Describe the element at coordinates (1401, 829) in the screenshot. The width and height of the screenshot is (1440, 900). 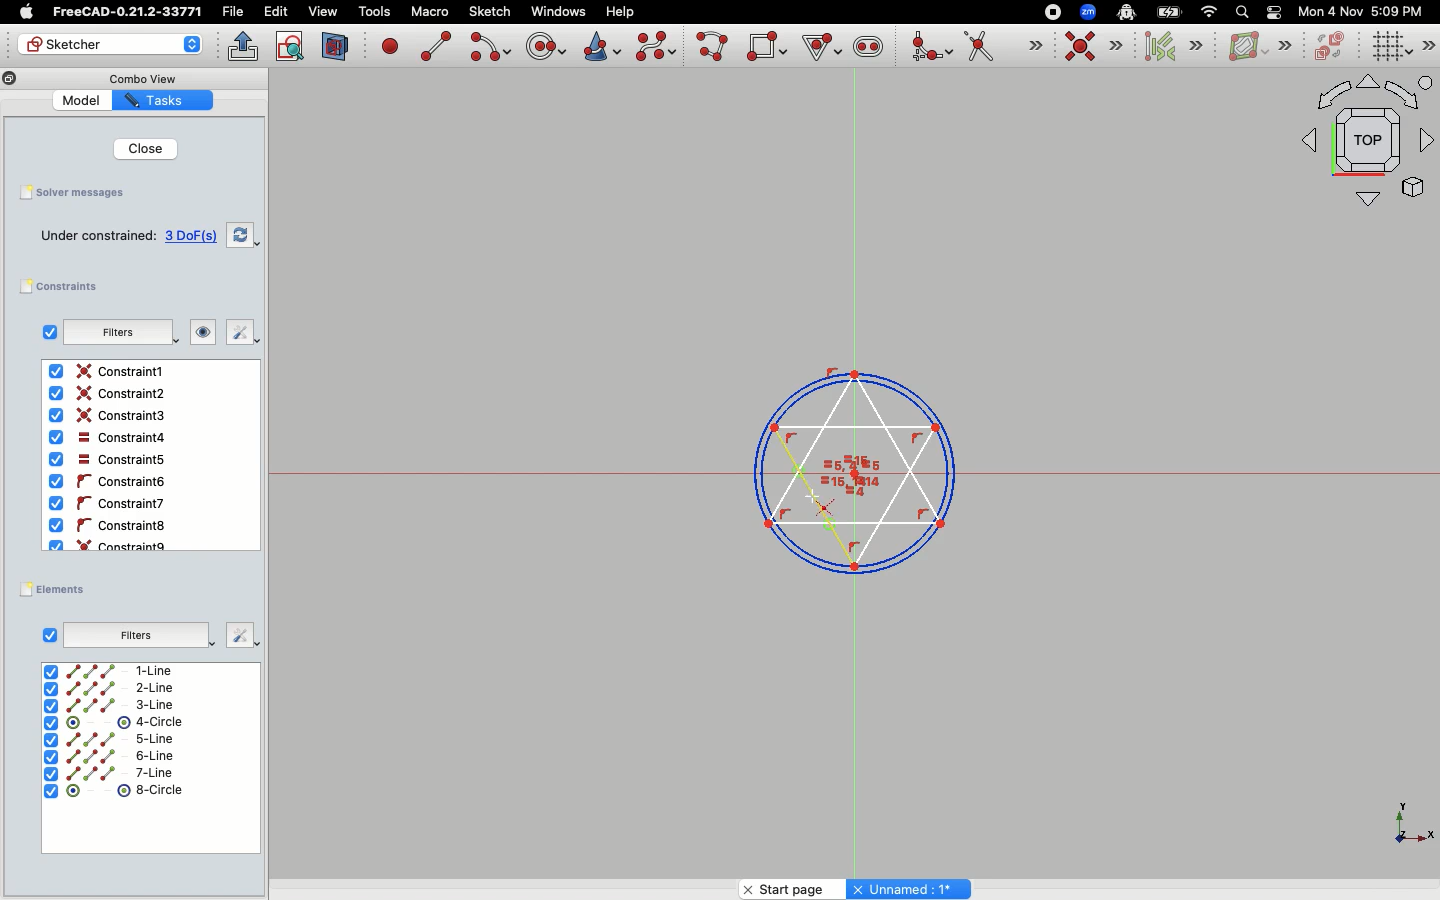
I see `X, Y, Z` at that location.